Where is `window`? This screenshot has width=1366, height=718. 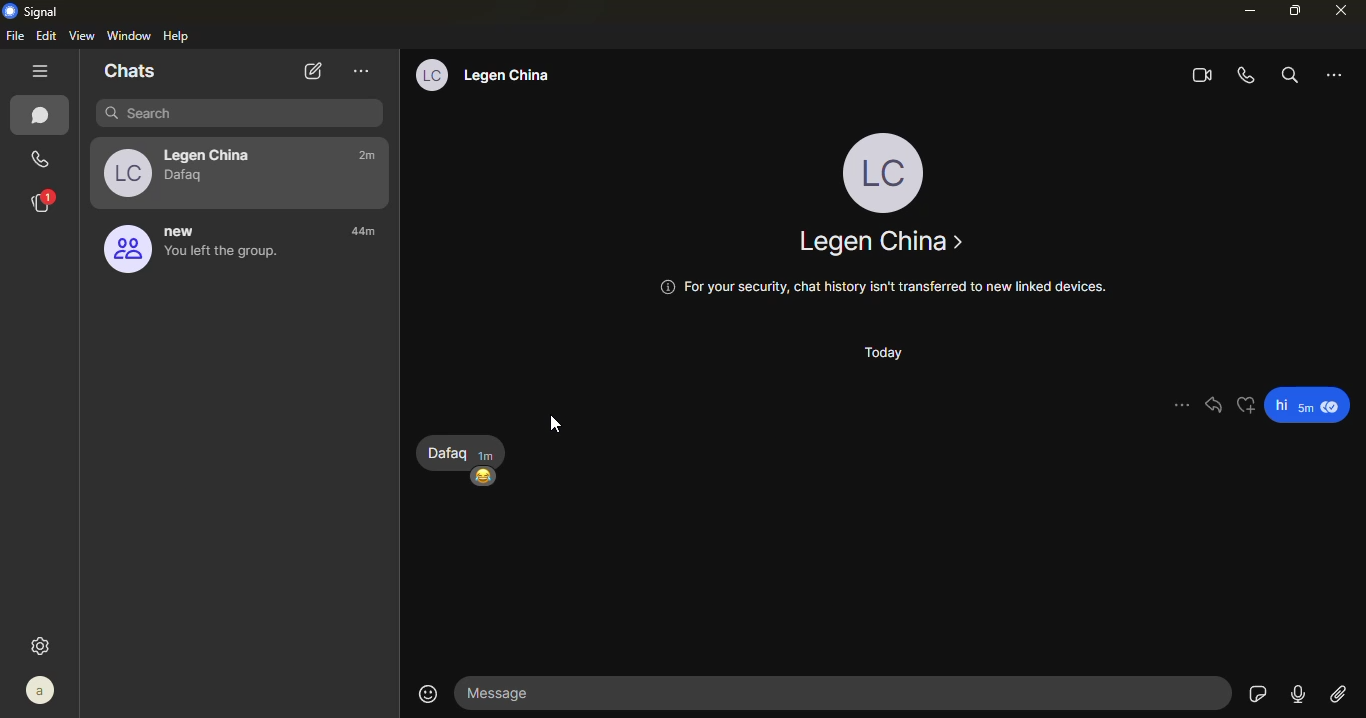
window is located at coordinates (130, 34).